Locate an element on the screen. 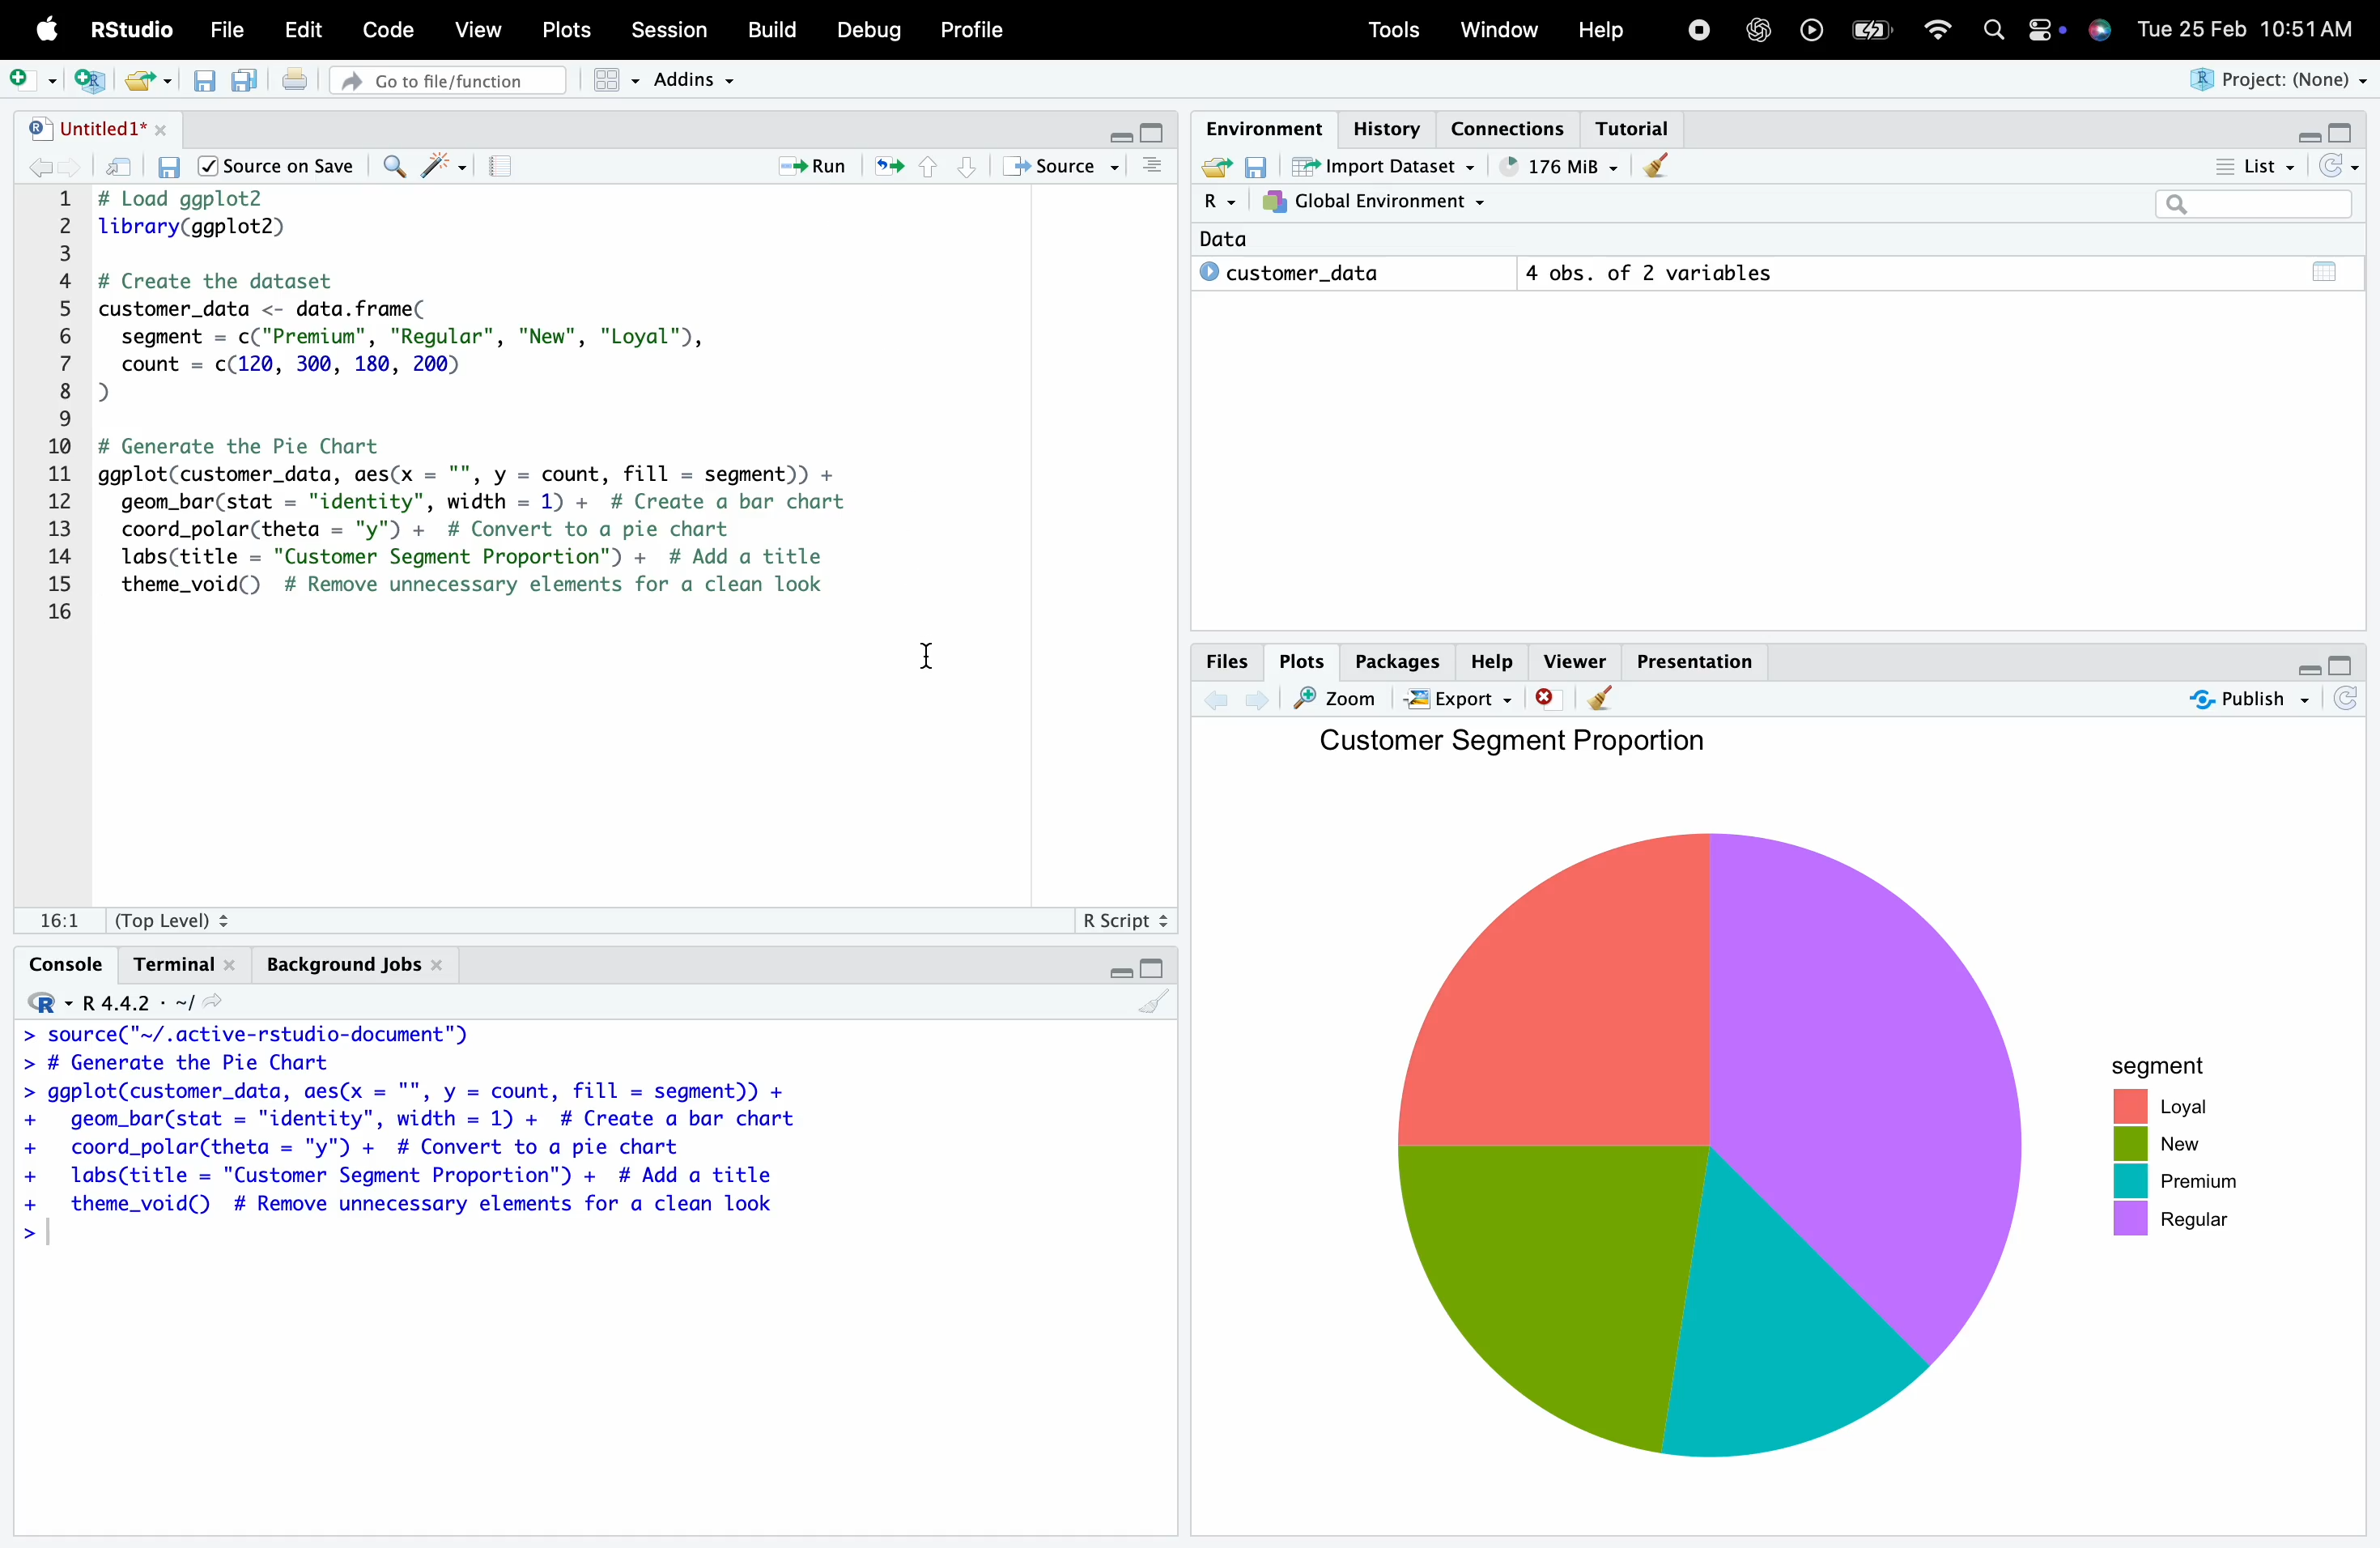 This screenshot has height=1548, width=2380. pie chart is located at coordinates (1720, 1151).